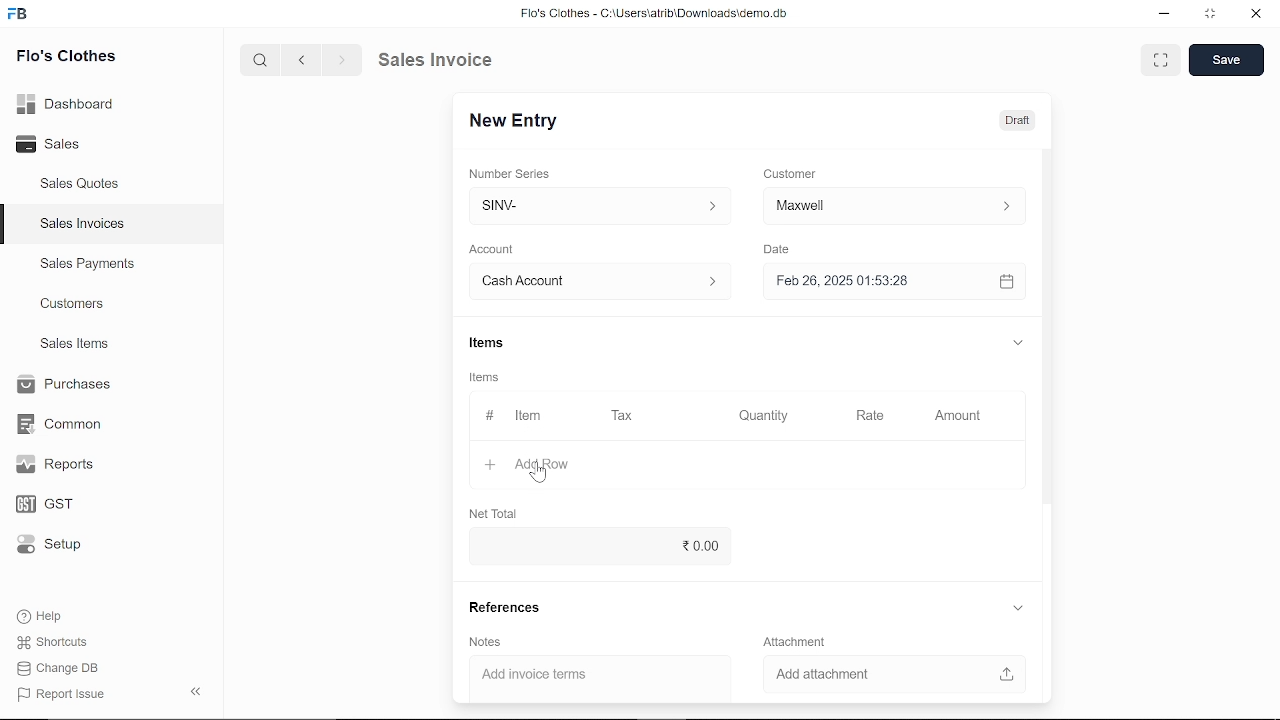  I want to click on Change DB, so click(64, 668).